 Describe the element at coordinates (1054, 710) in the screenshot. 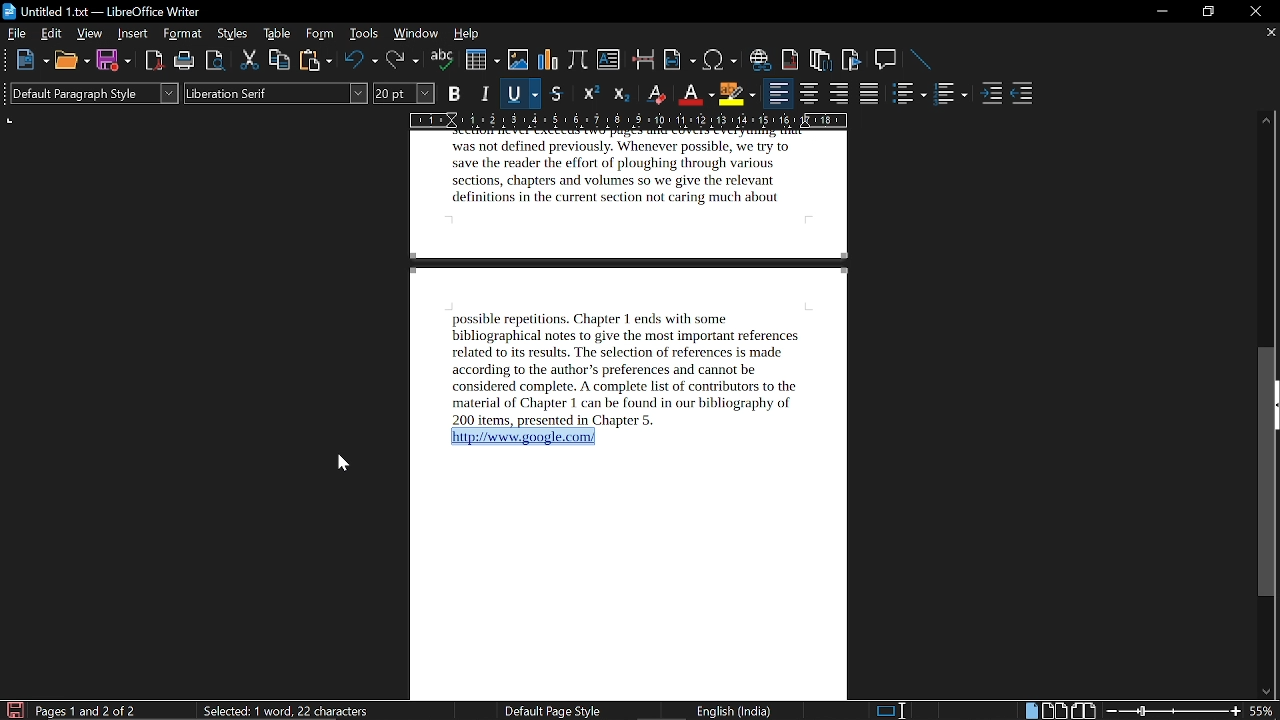

I see `multiple page view` at that location.